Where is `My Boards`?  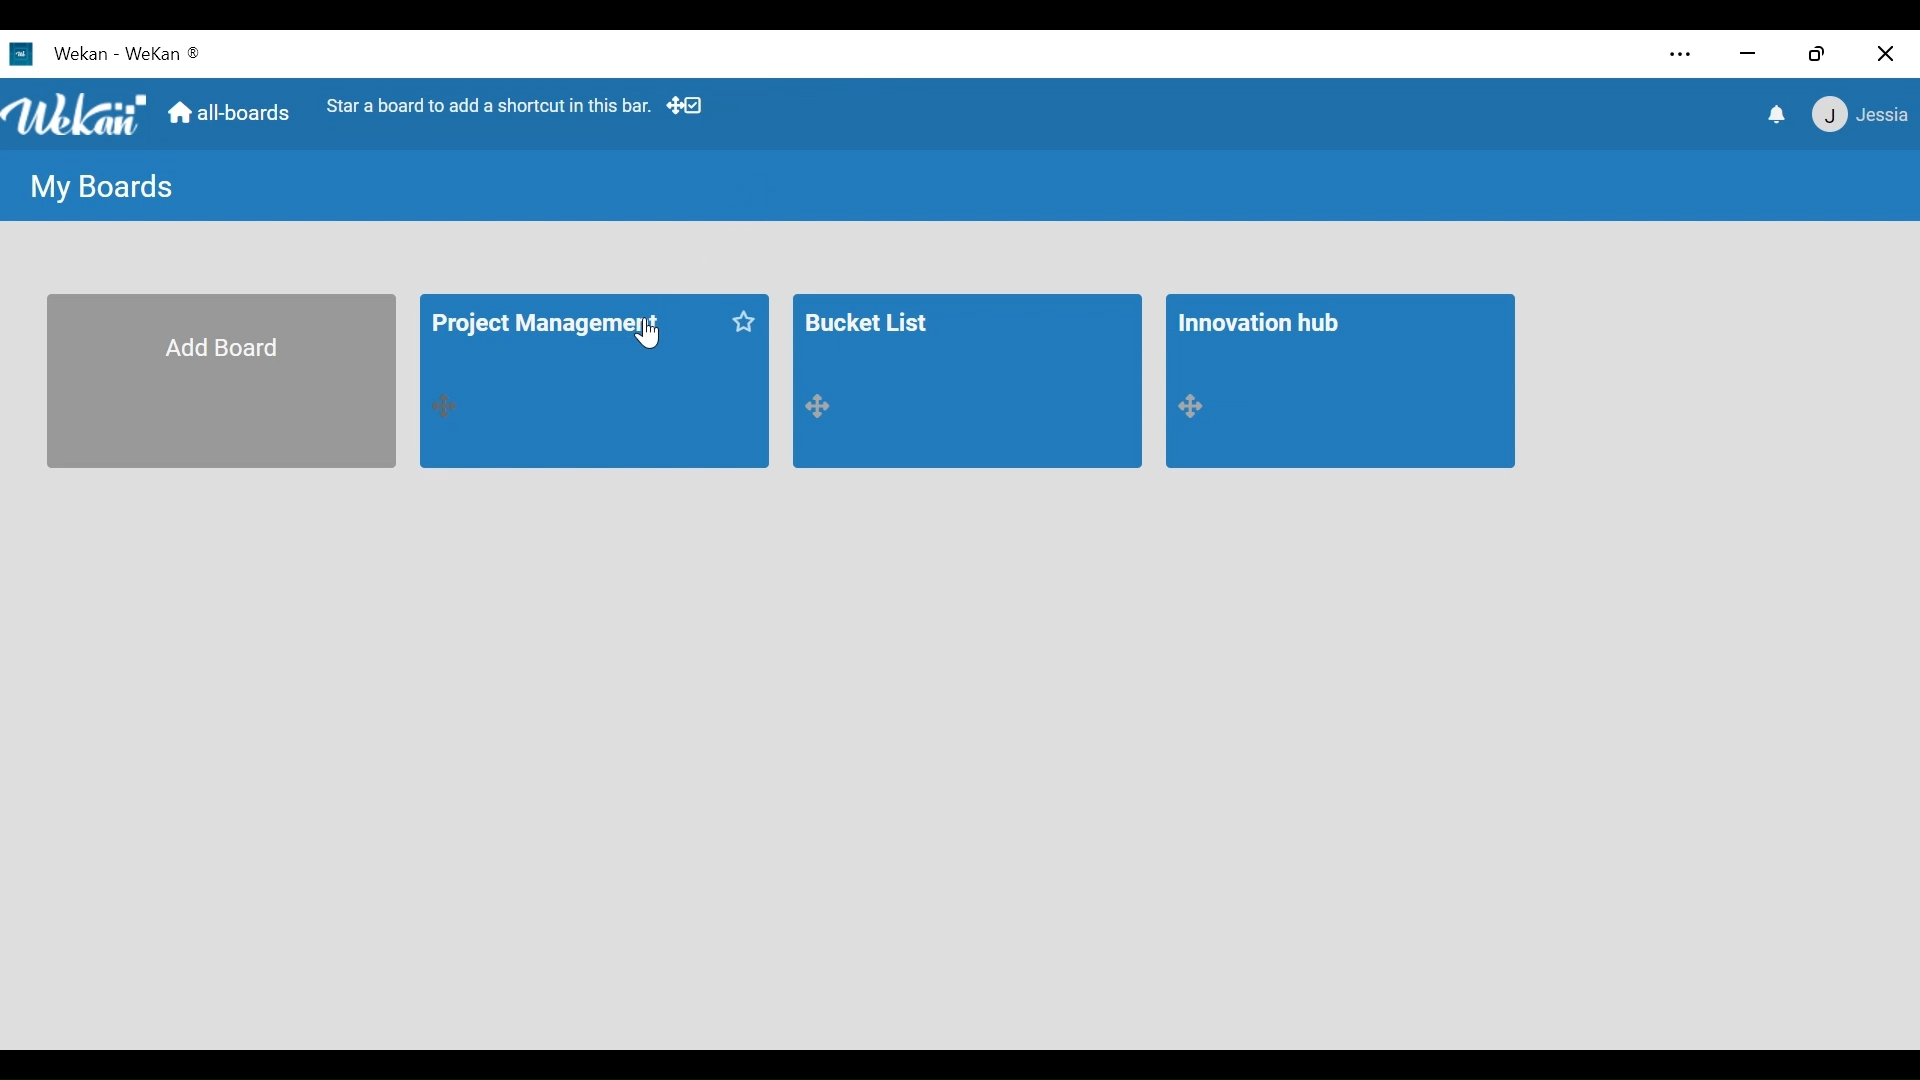
My Boards is located at coordinates (104, 189).